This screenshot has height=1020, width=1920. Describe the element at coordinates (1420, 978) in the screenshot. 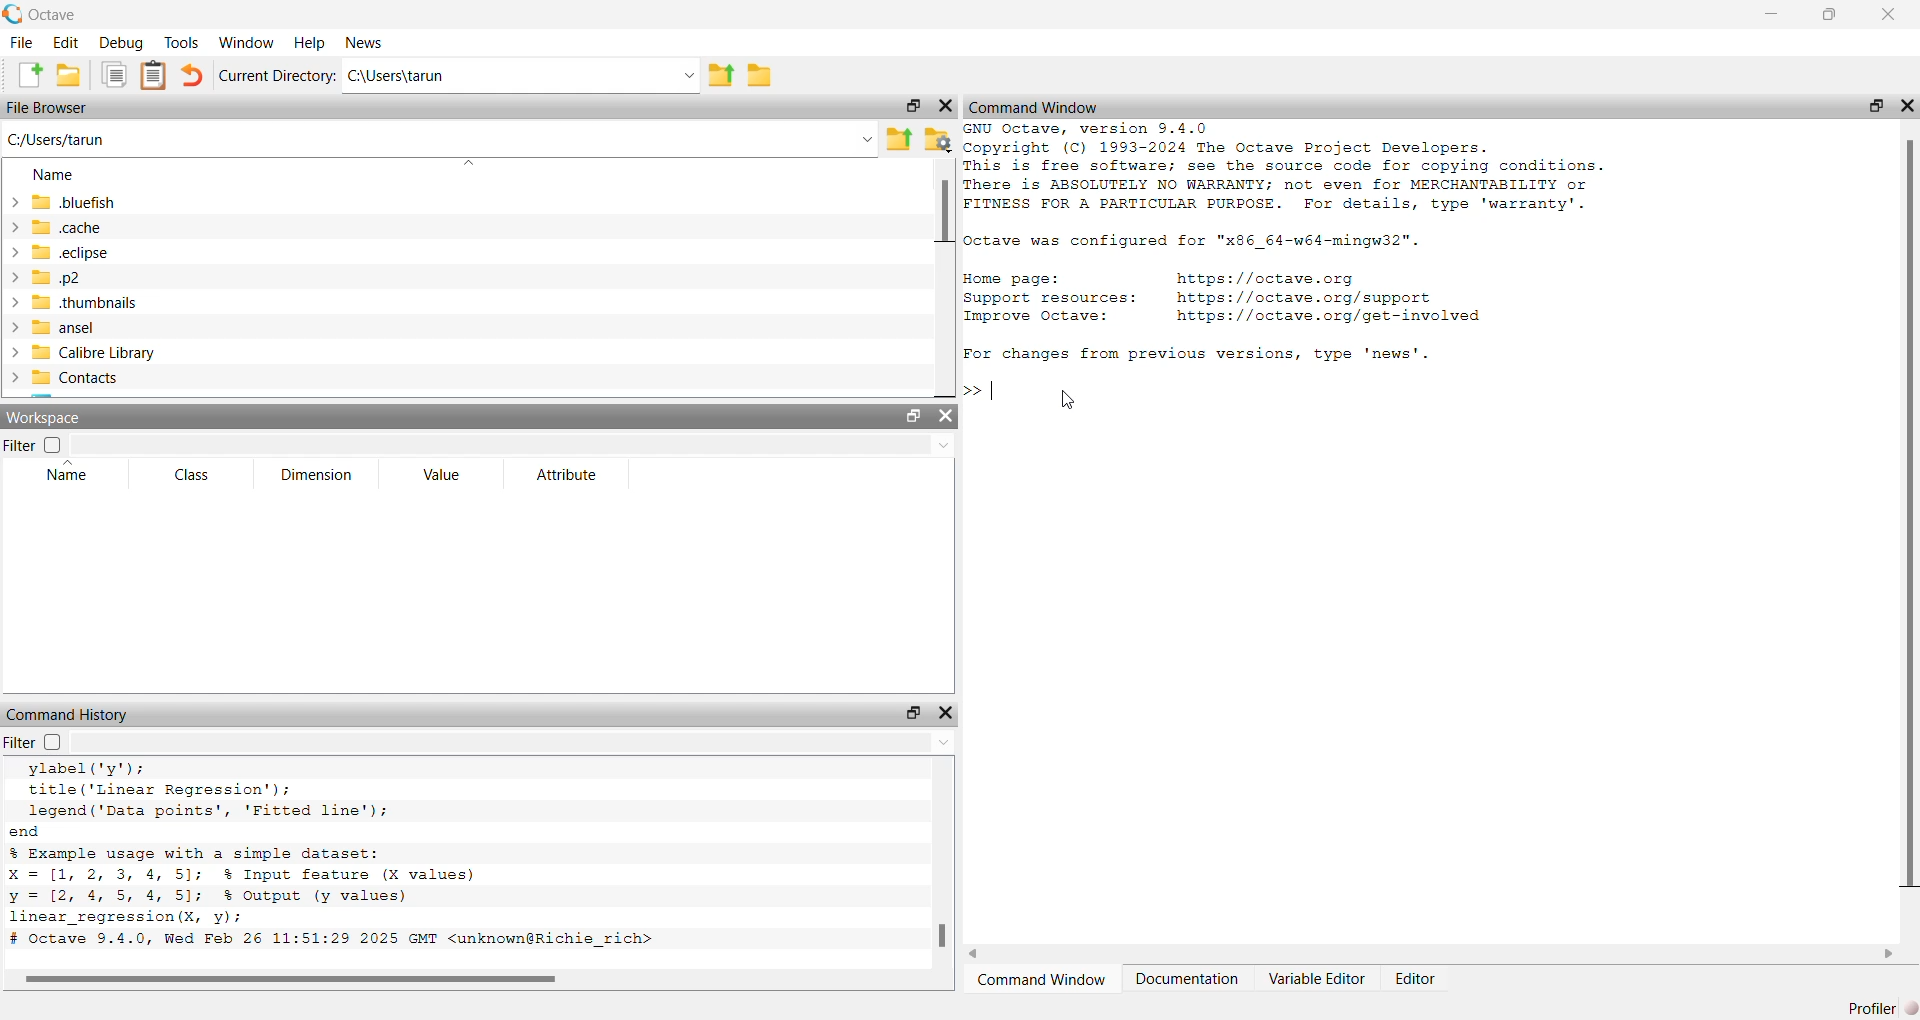

I see `editor` at that location.